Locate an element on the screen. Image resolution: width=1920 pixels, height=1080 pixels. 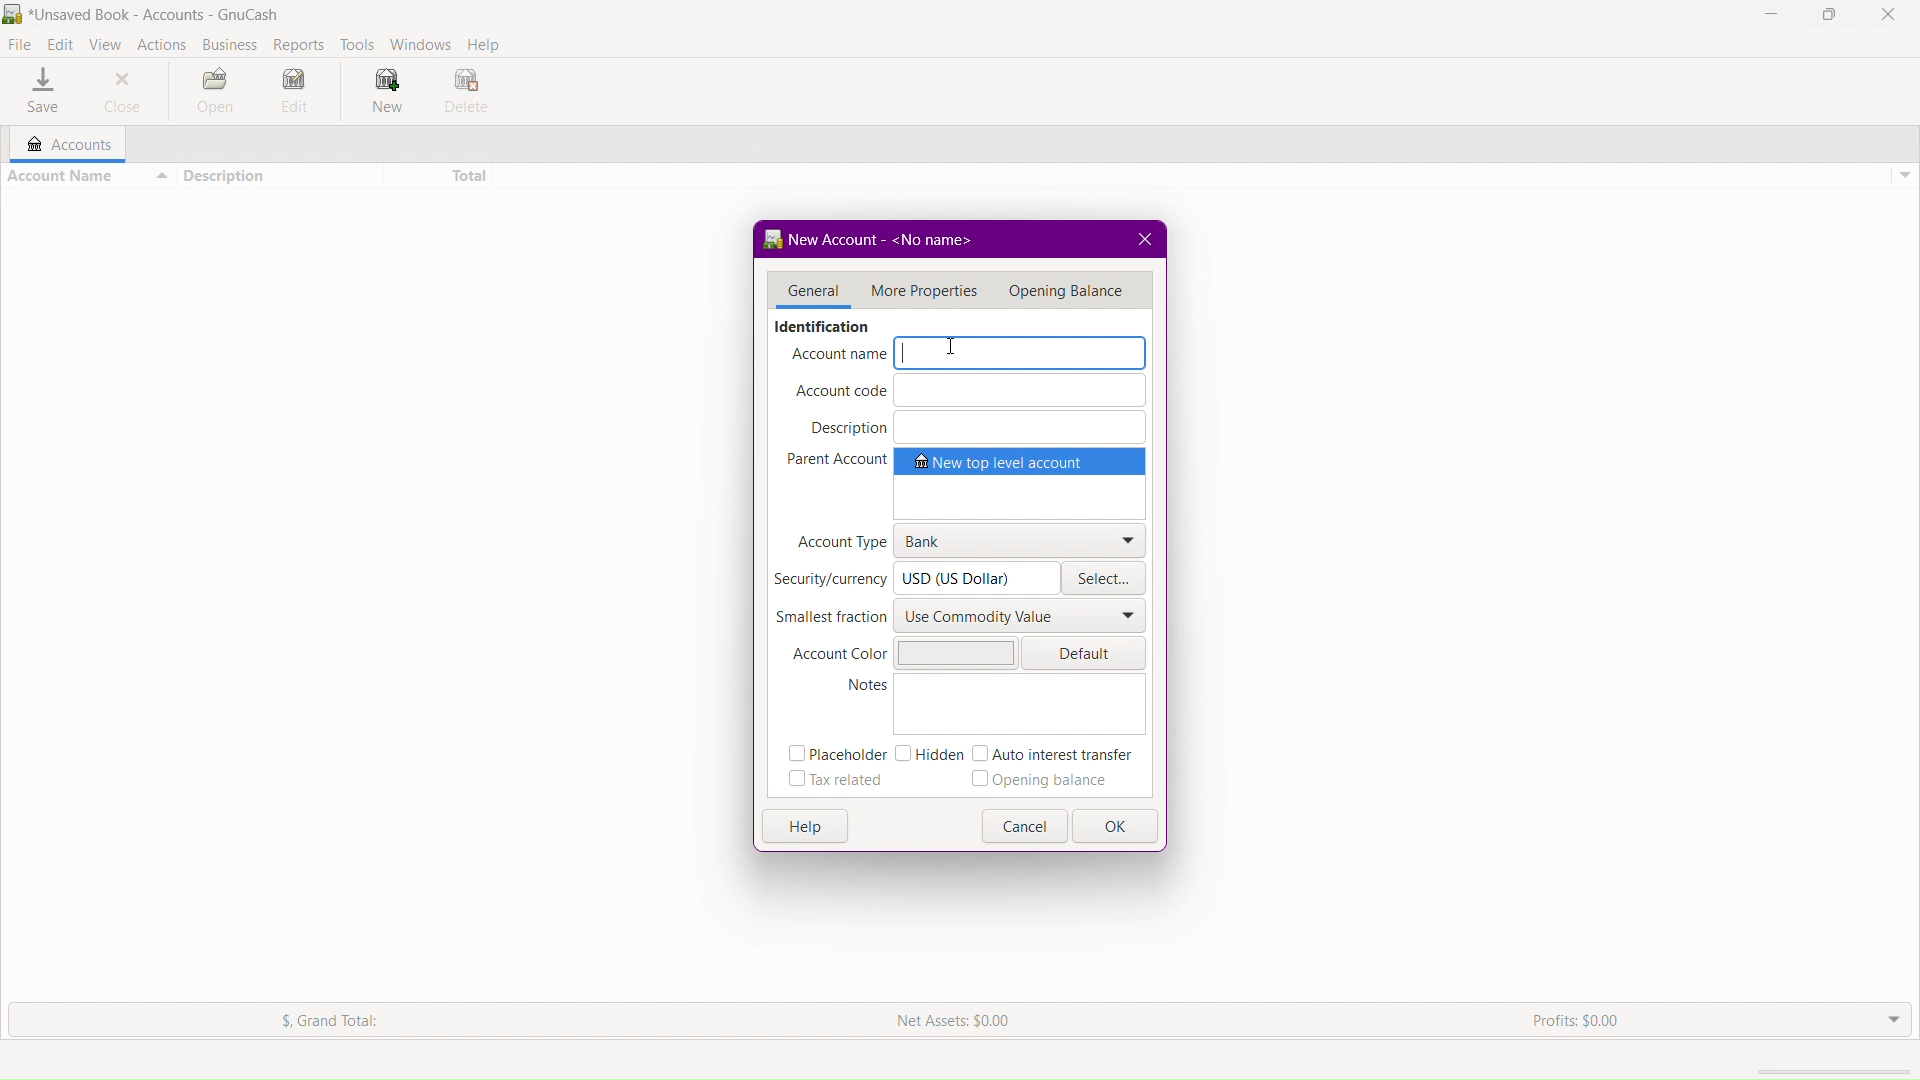
Notes is located at coordinates (993, 706).